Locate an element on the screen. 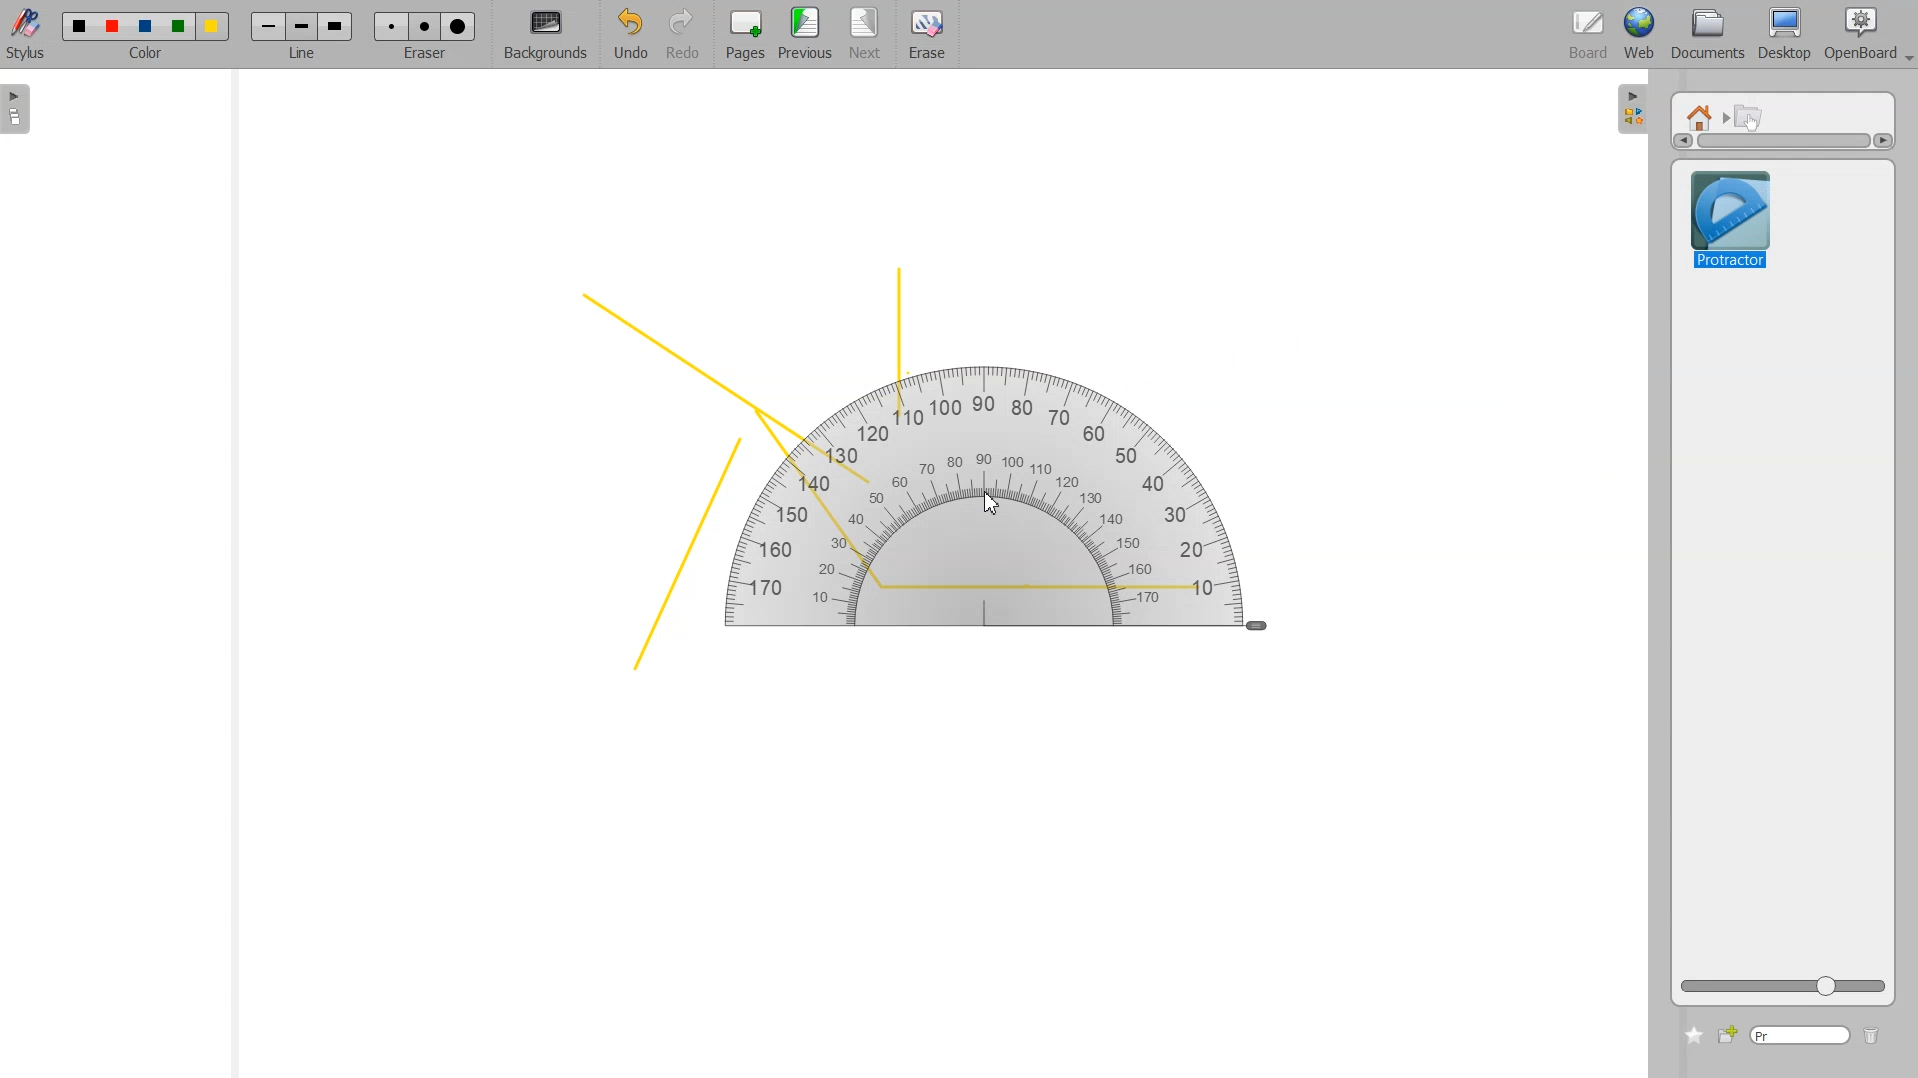 Image resolution: width=1918 pixels, height=1078 pixels. Type window is located at coordinates (1799, 1036).